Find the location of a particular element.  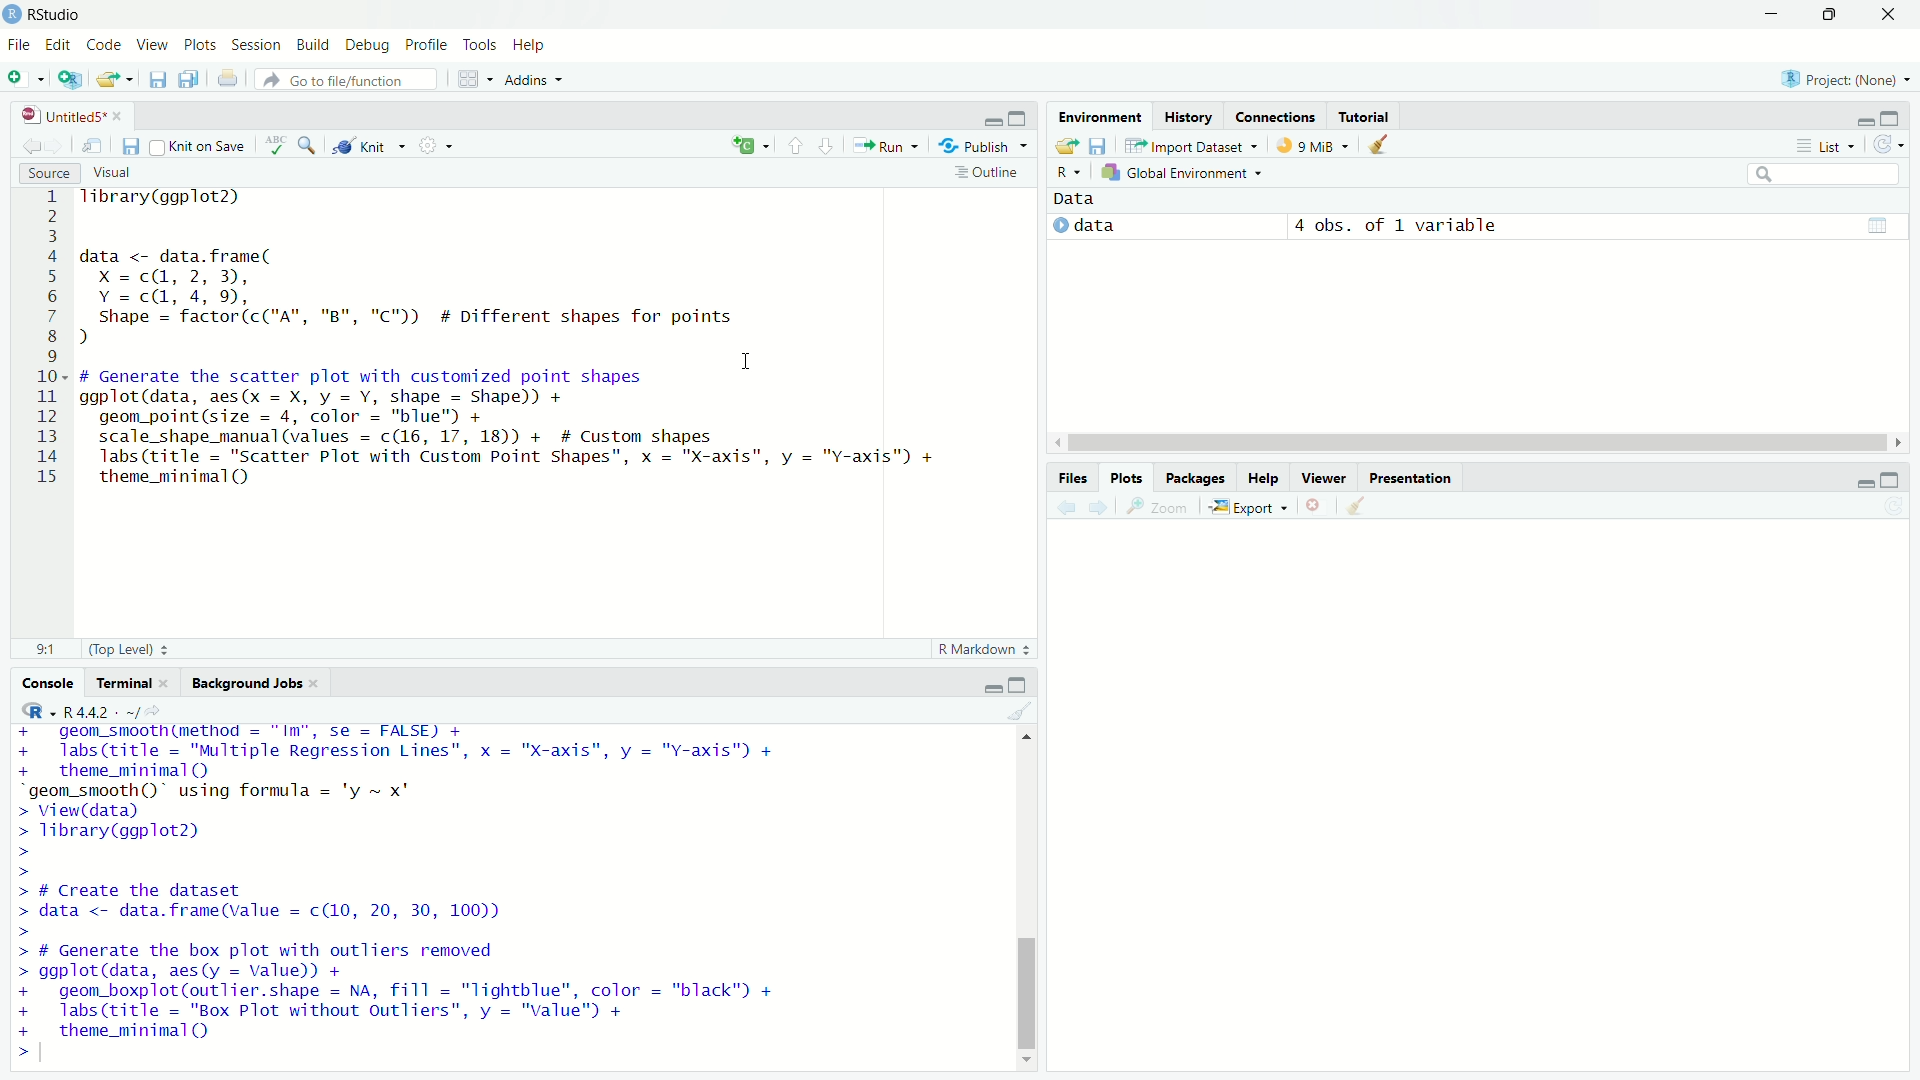

Background Jobs is located at coordinates (243, 682).